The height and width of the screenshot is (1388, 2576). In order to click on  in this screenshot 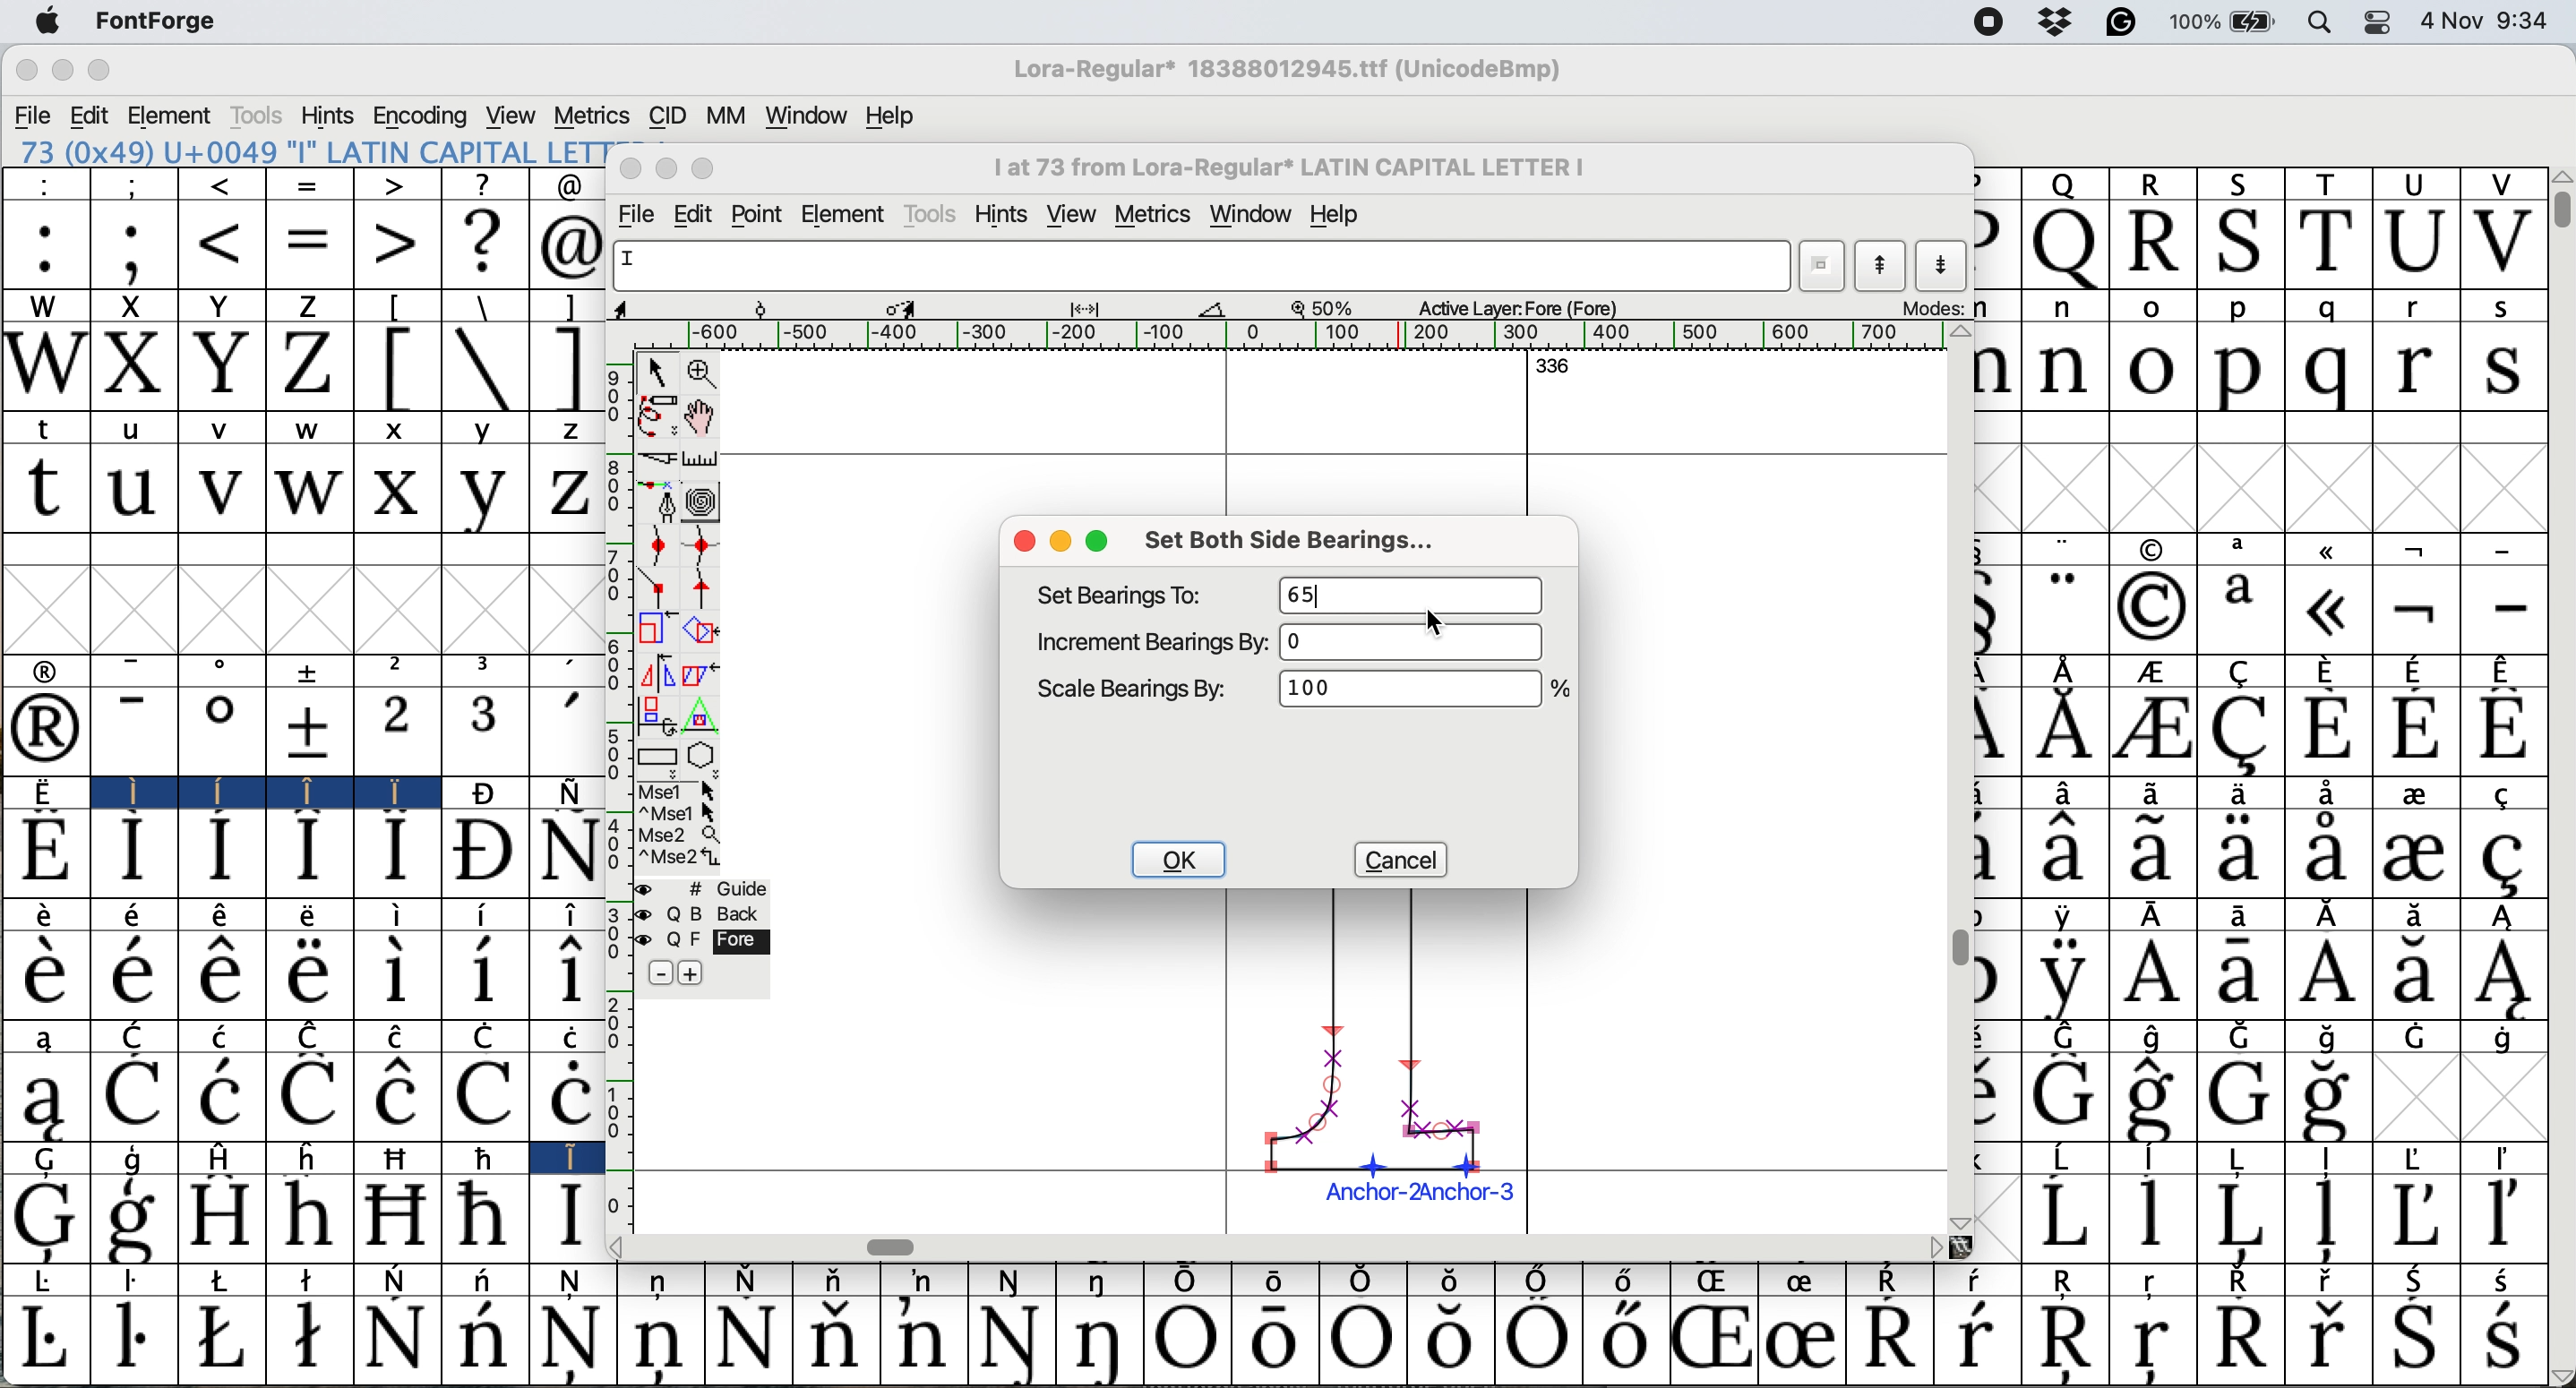, I will do `click(770, 307)`.